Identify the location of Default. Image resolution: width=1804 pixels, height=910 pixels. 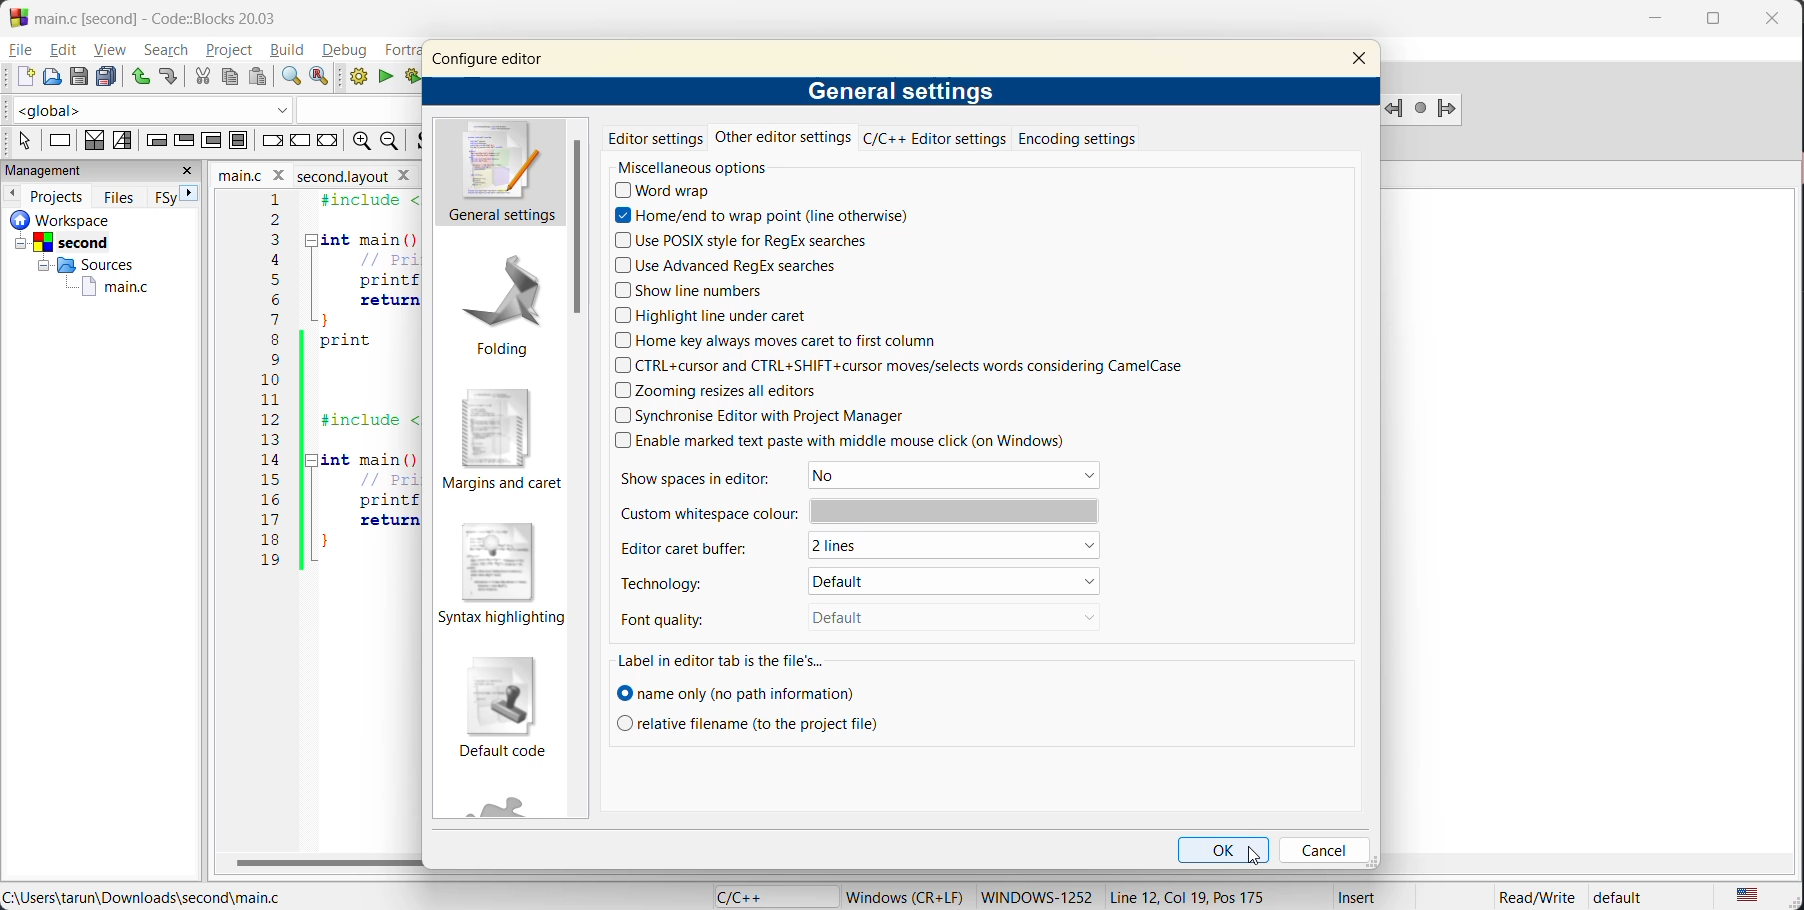
(934, 617).